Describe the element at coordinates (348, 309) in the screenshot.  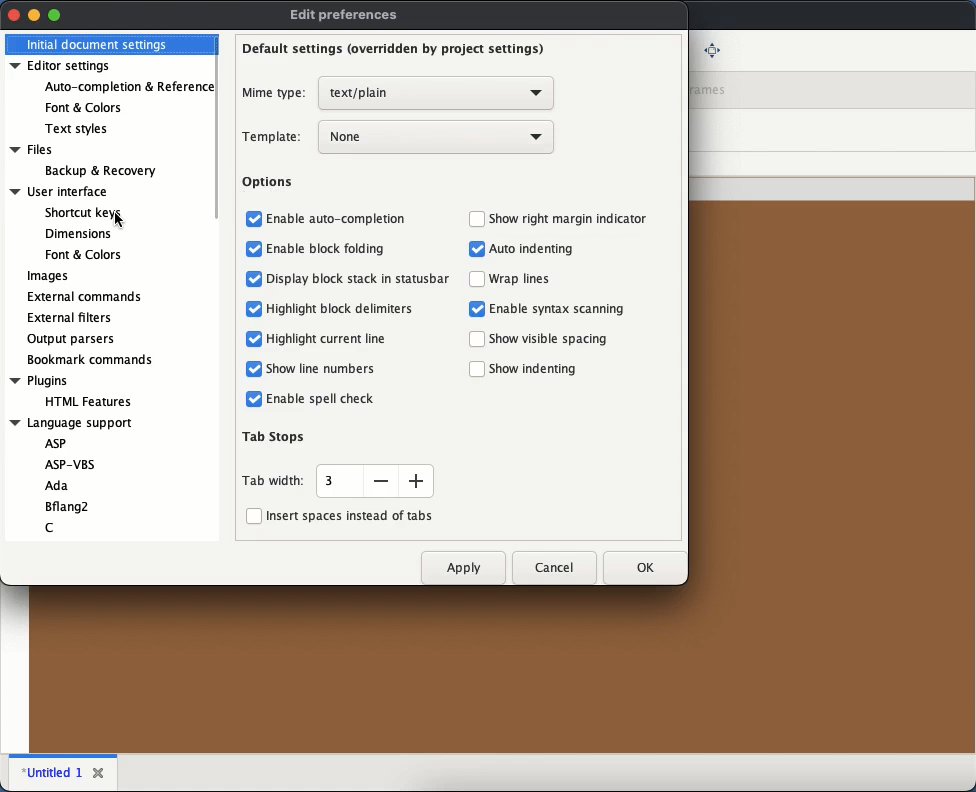
I see `Highlight block delimiters` at that location.